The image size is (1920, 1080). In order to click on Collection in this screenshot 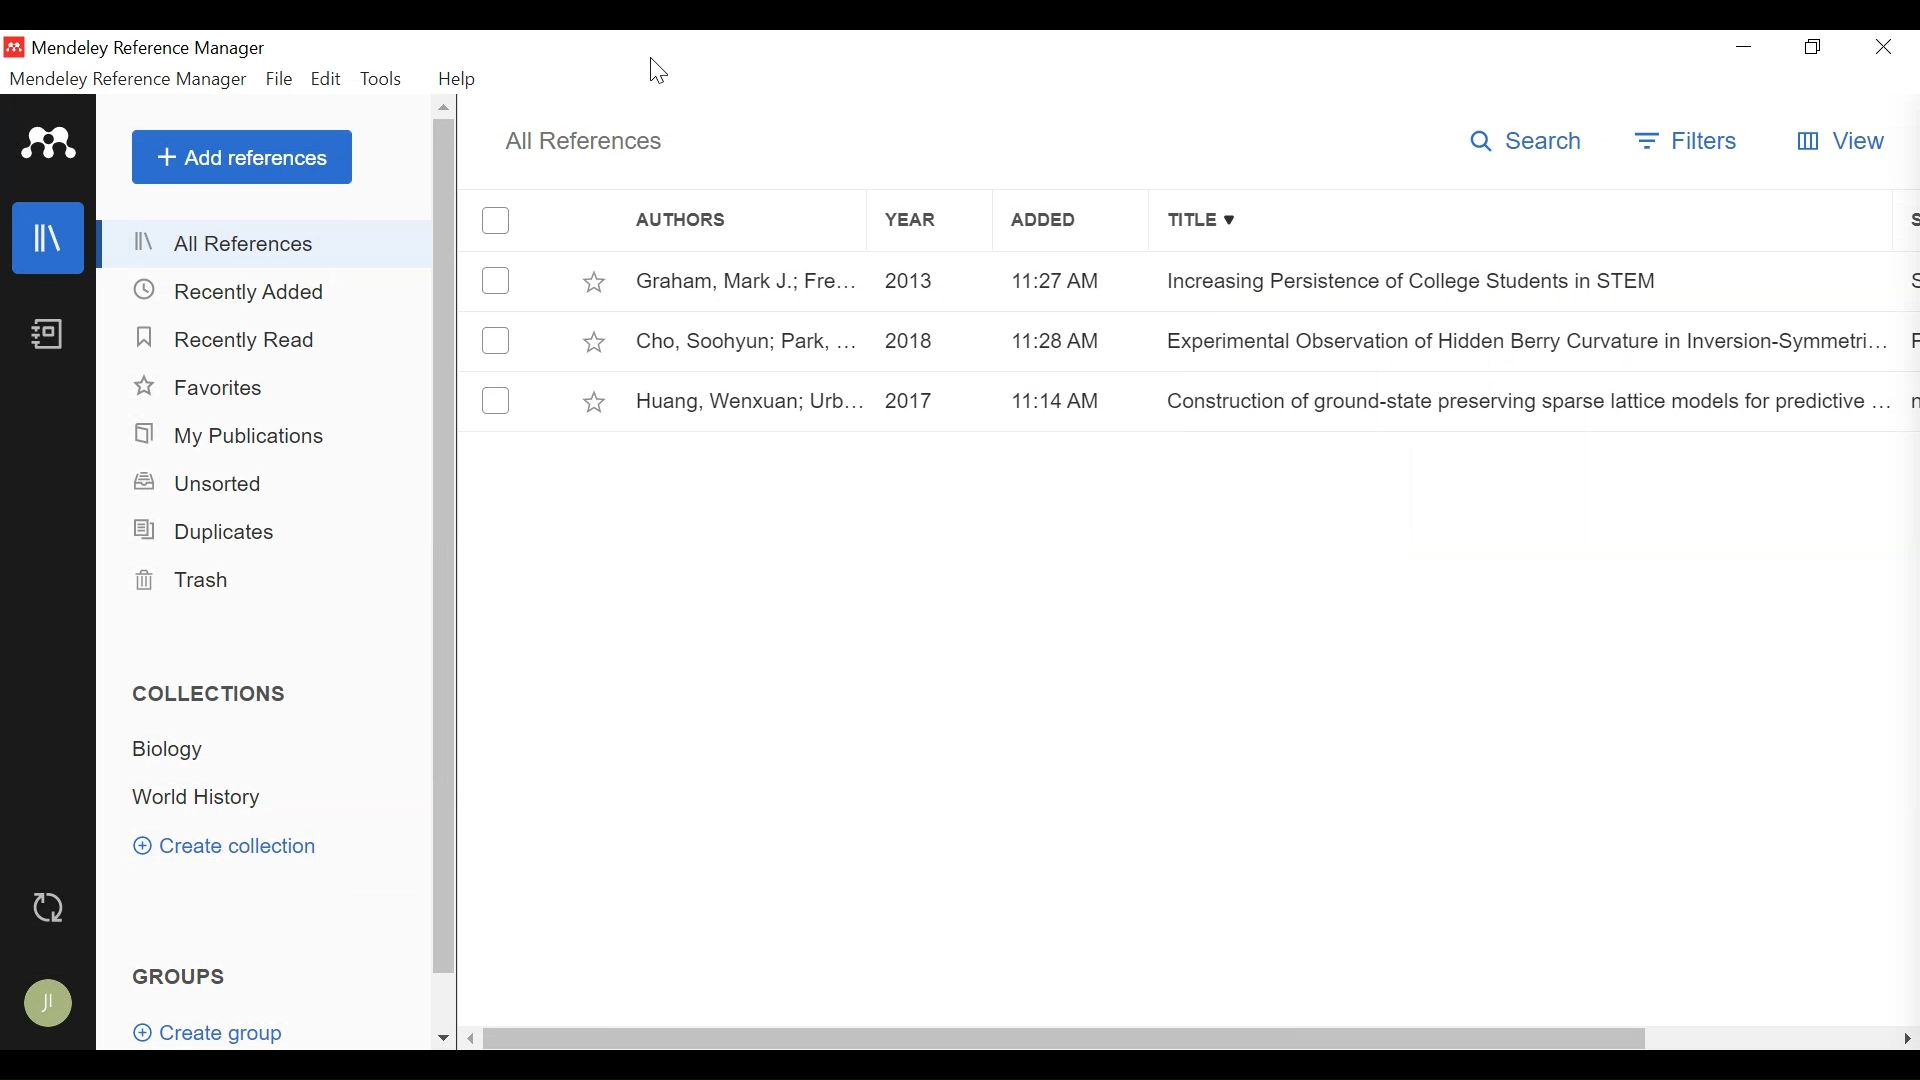, I will do `click(170, 751)`.